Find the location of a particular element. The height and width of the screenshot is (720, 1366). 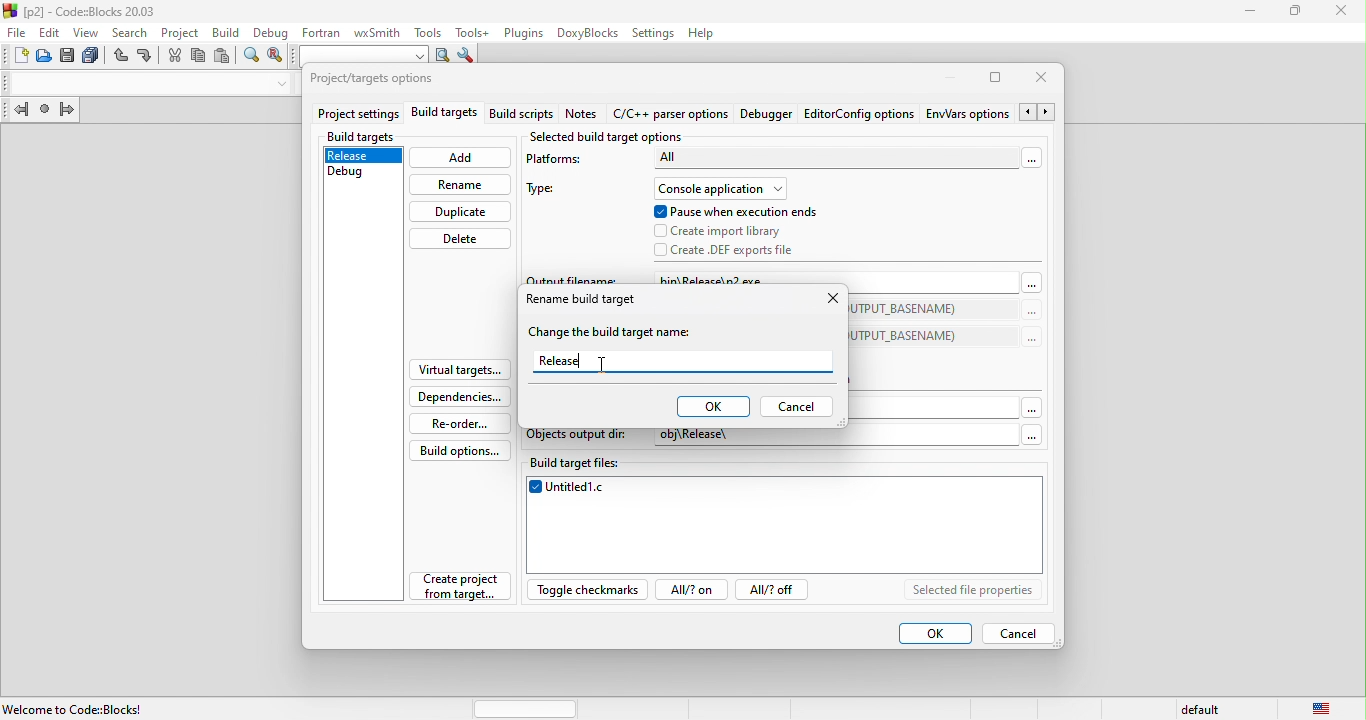

united state is located at coordinates (1323, 709).